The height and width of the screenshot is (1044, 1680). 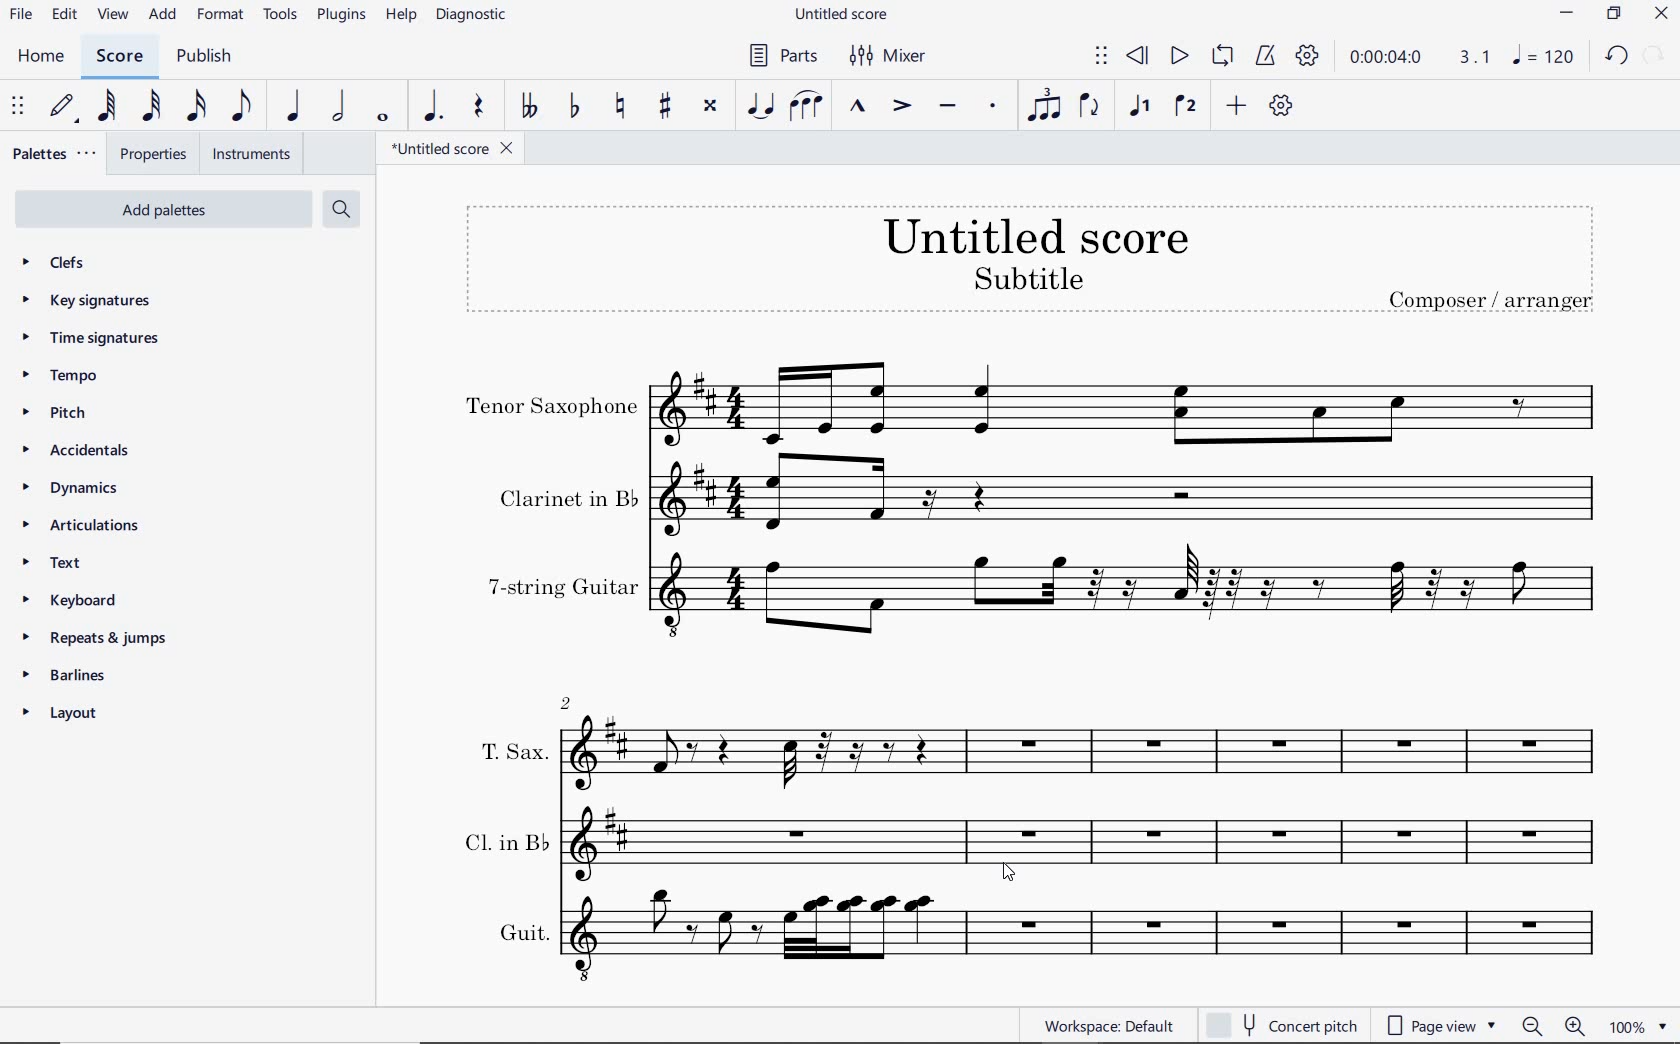 I want to click on ACCENT, so click(x=901, y=104).